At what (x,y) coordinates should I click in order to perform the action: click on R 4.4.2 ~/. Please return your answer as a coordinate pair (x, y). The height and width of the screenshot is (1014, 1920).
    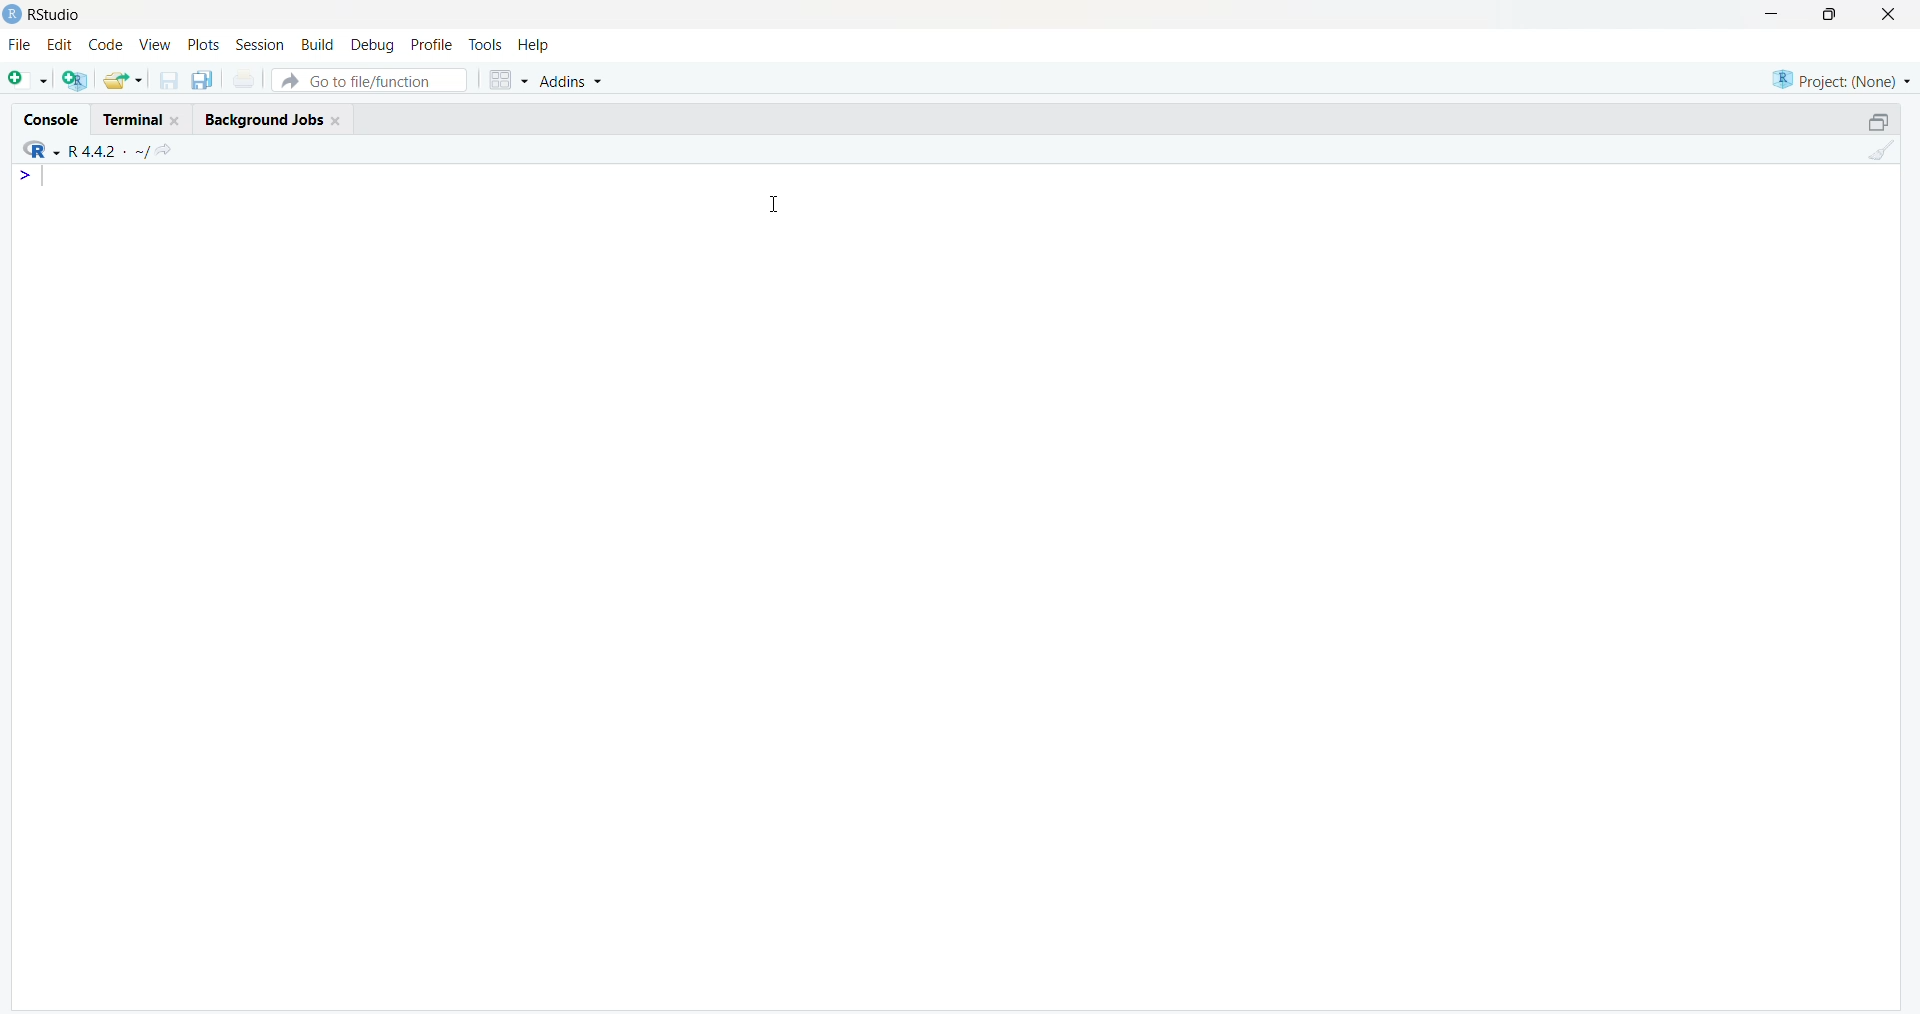
    Looking at the image, I should click on (110, 151).